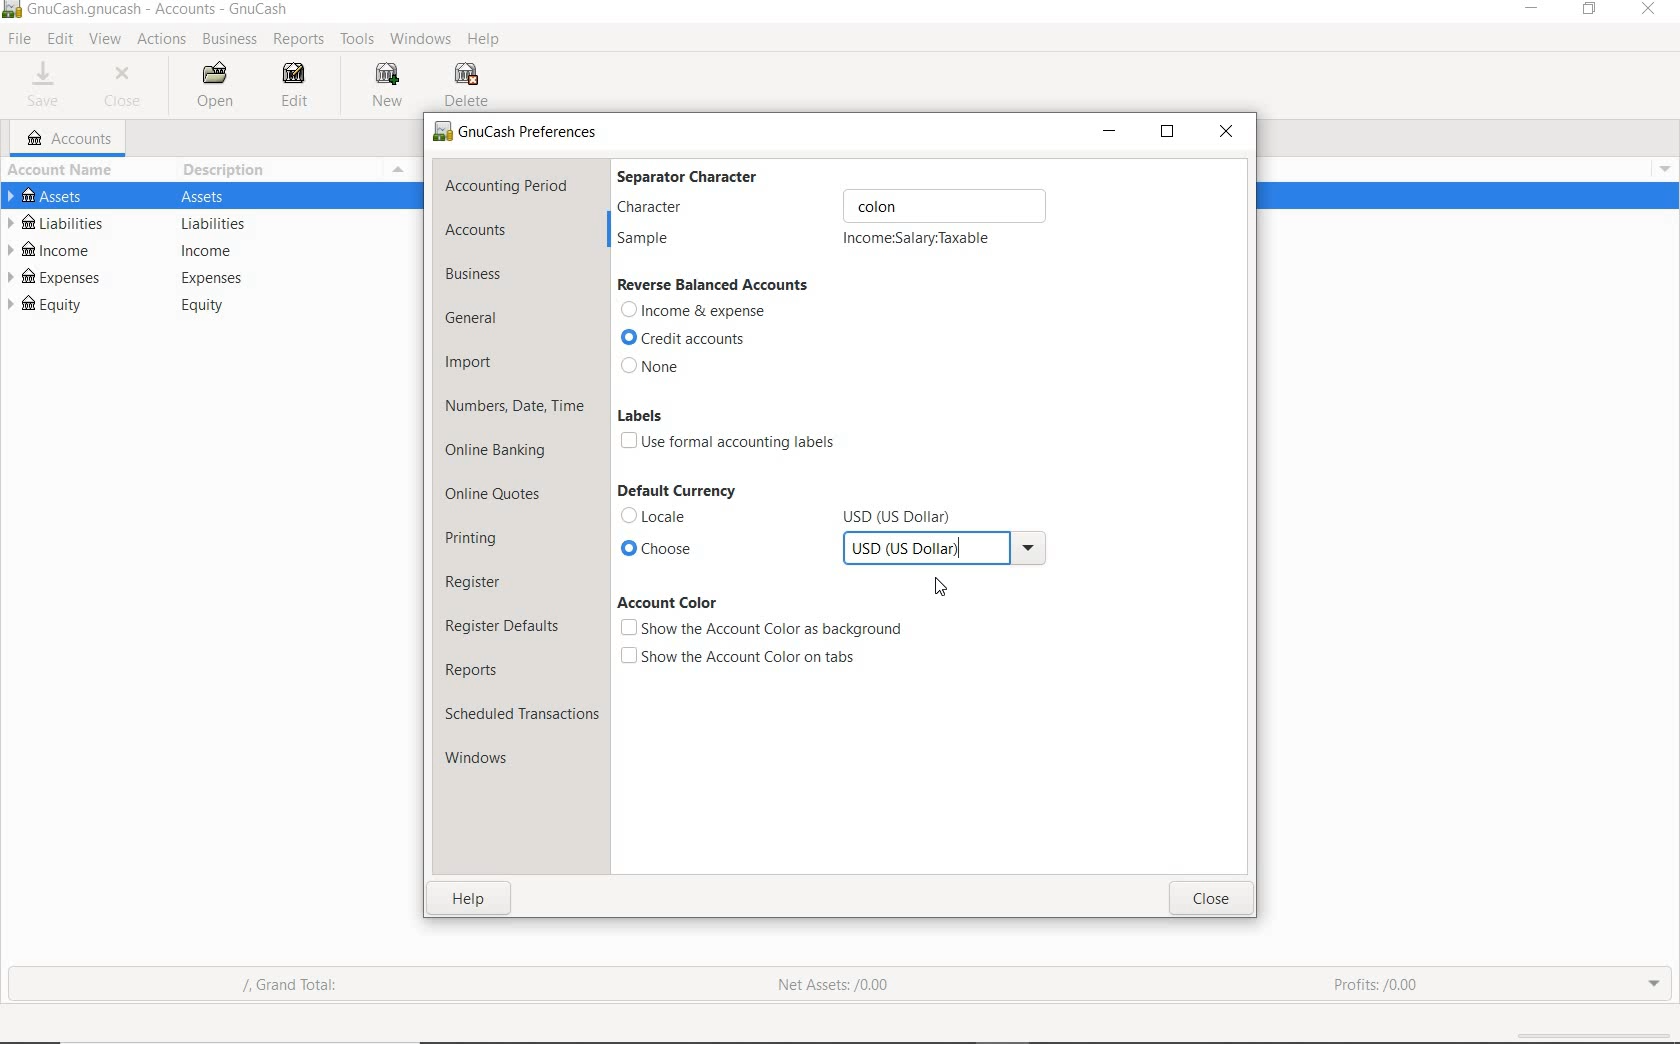 The height and width of the screenshot is (1044, 1680). I want to click on general, so click(479, 319).